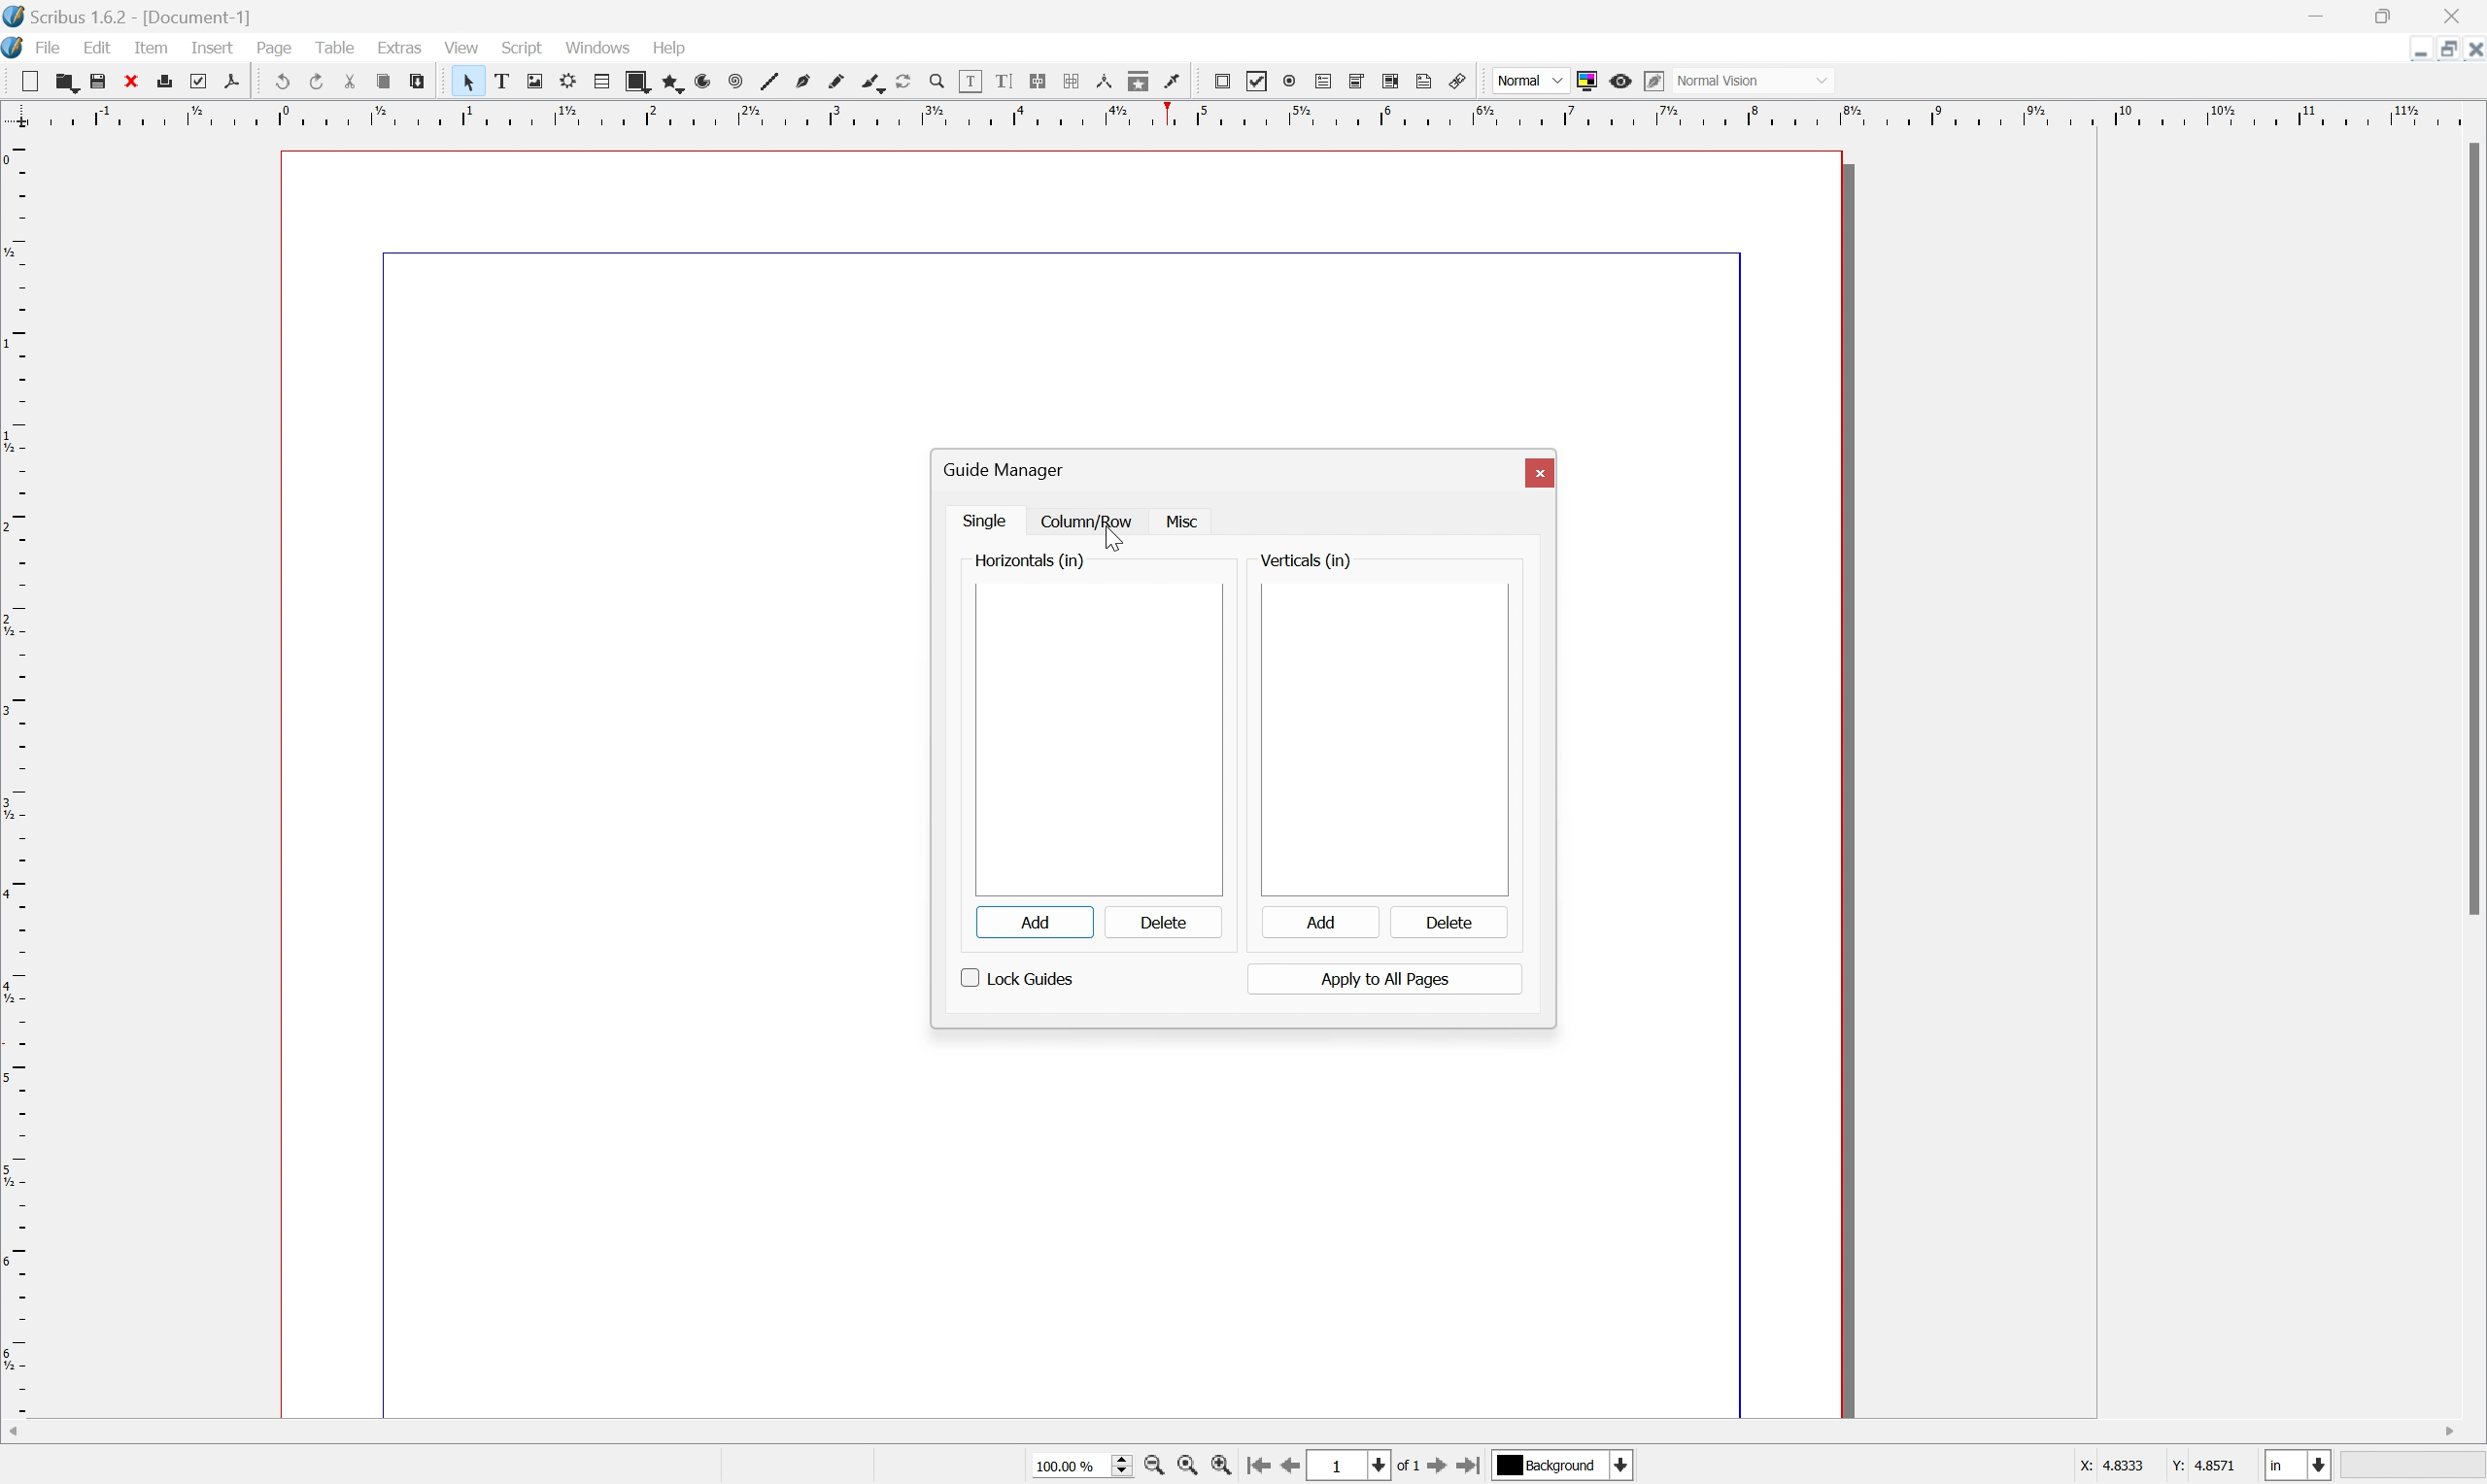 The width and height of the screenshot is (2487, 1484). Describe the element at coordinates (1223, 1465) in the screenshot. I see `zoom in` at that location.